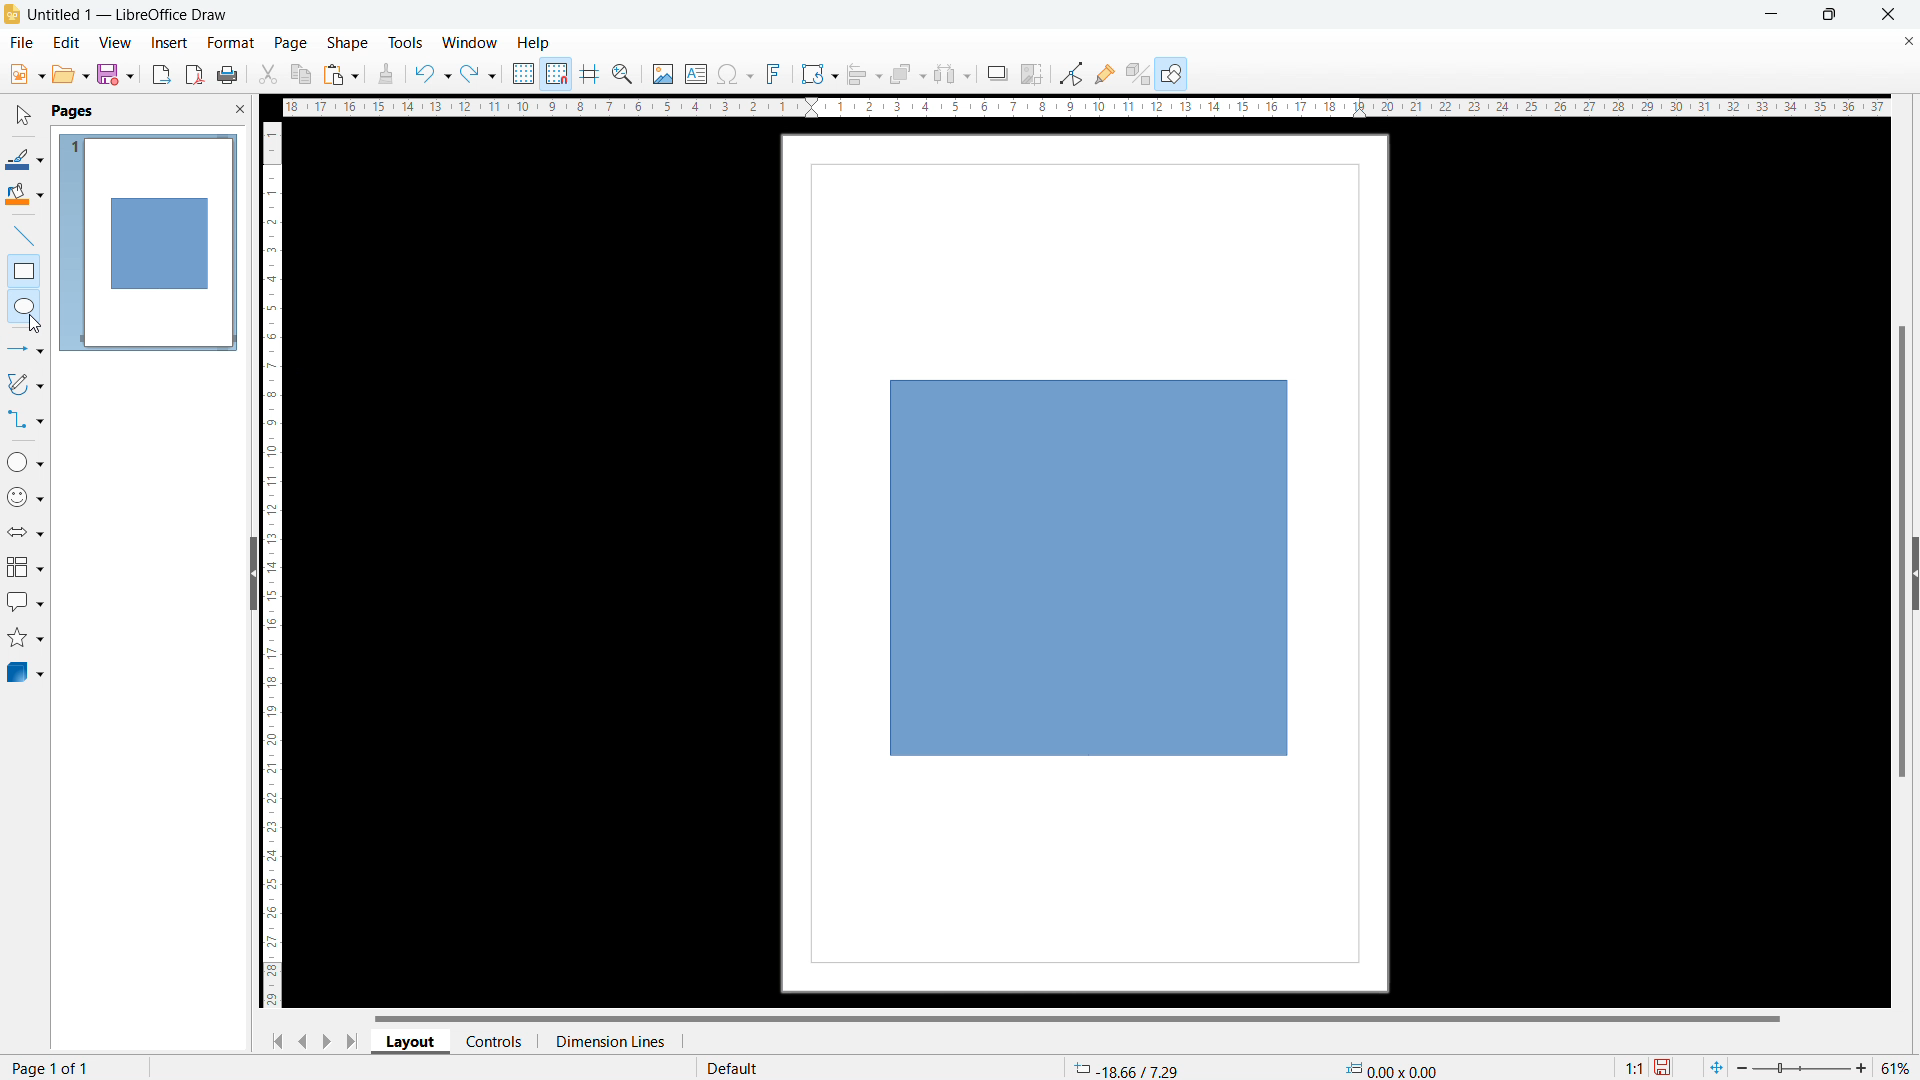 The width and height of the screenshot is (1920, 1080). I want to click on select, so click(21, 116).